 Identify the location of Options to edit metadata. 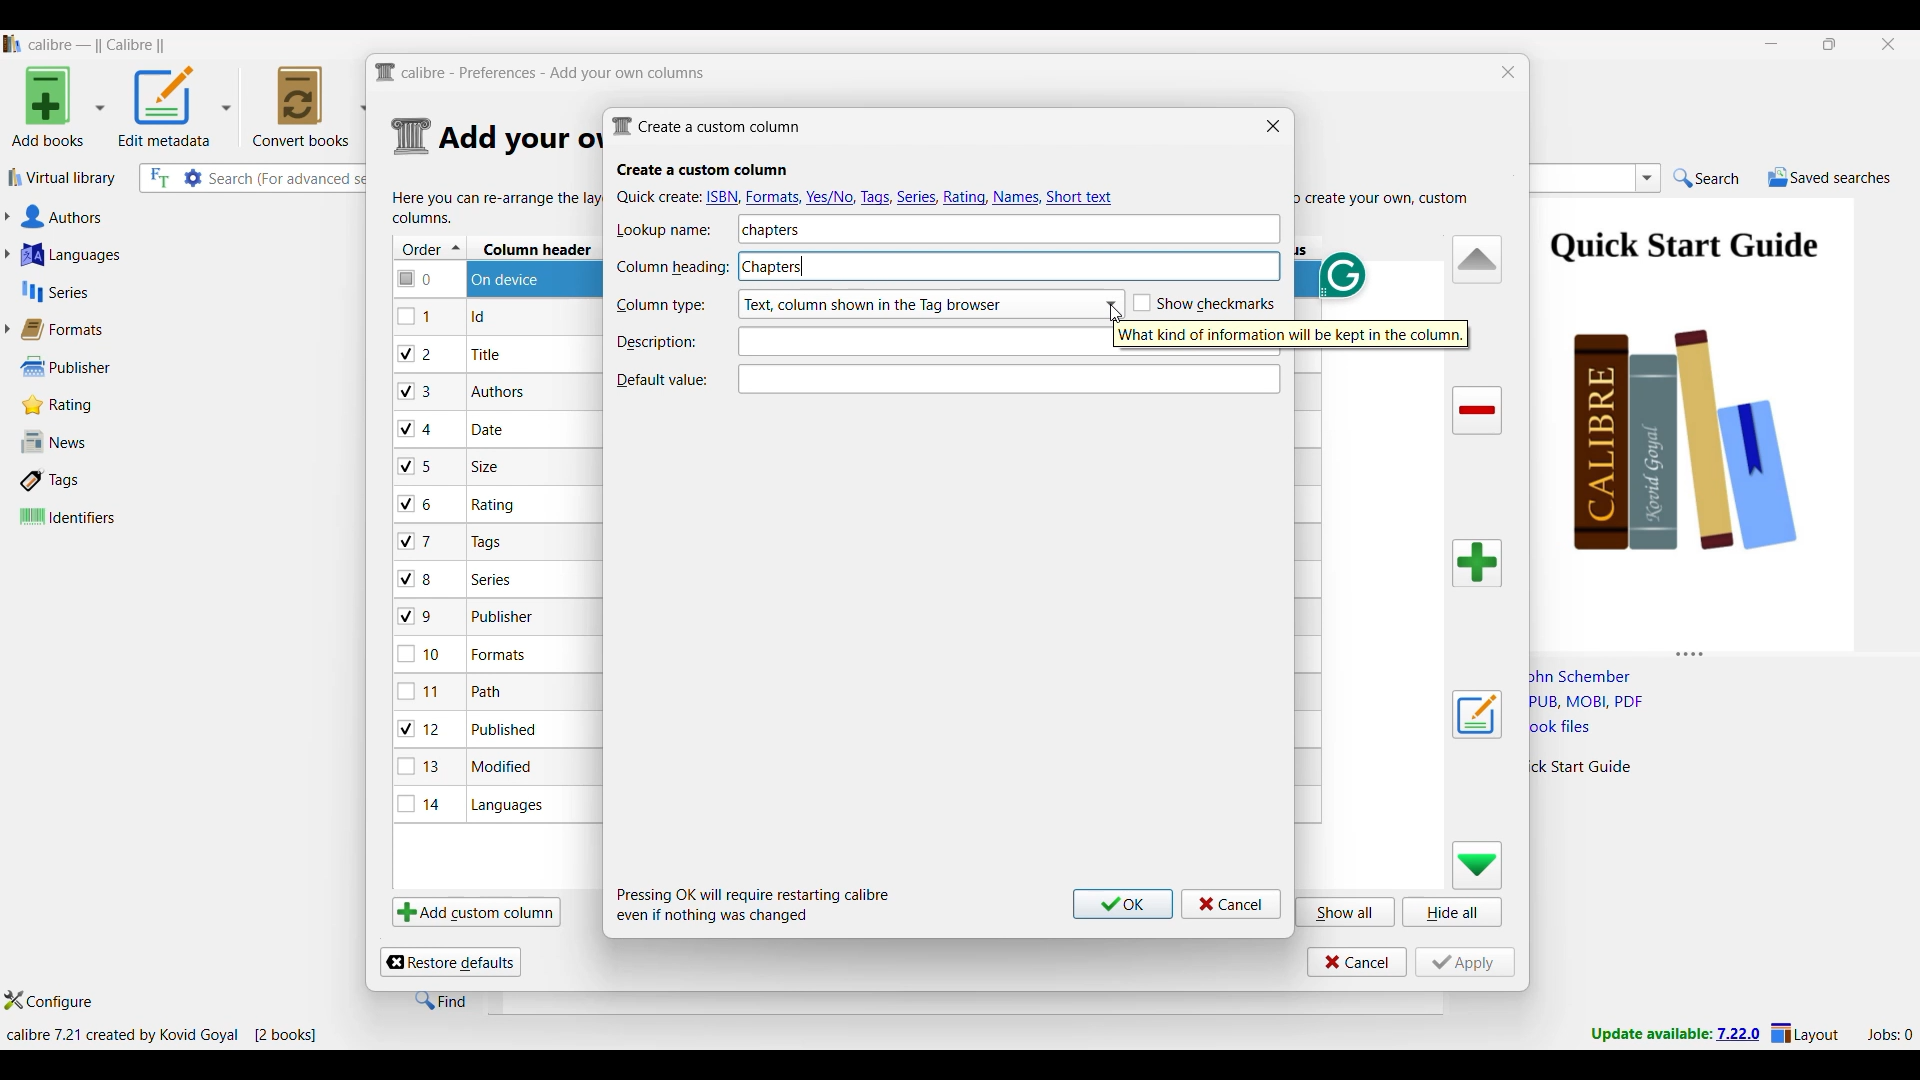
(175, 106).